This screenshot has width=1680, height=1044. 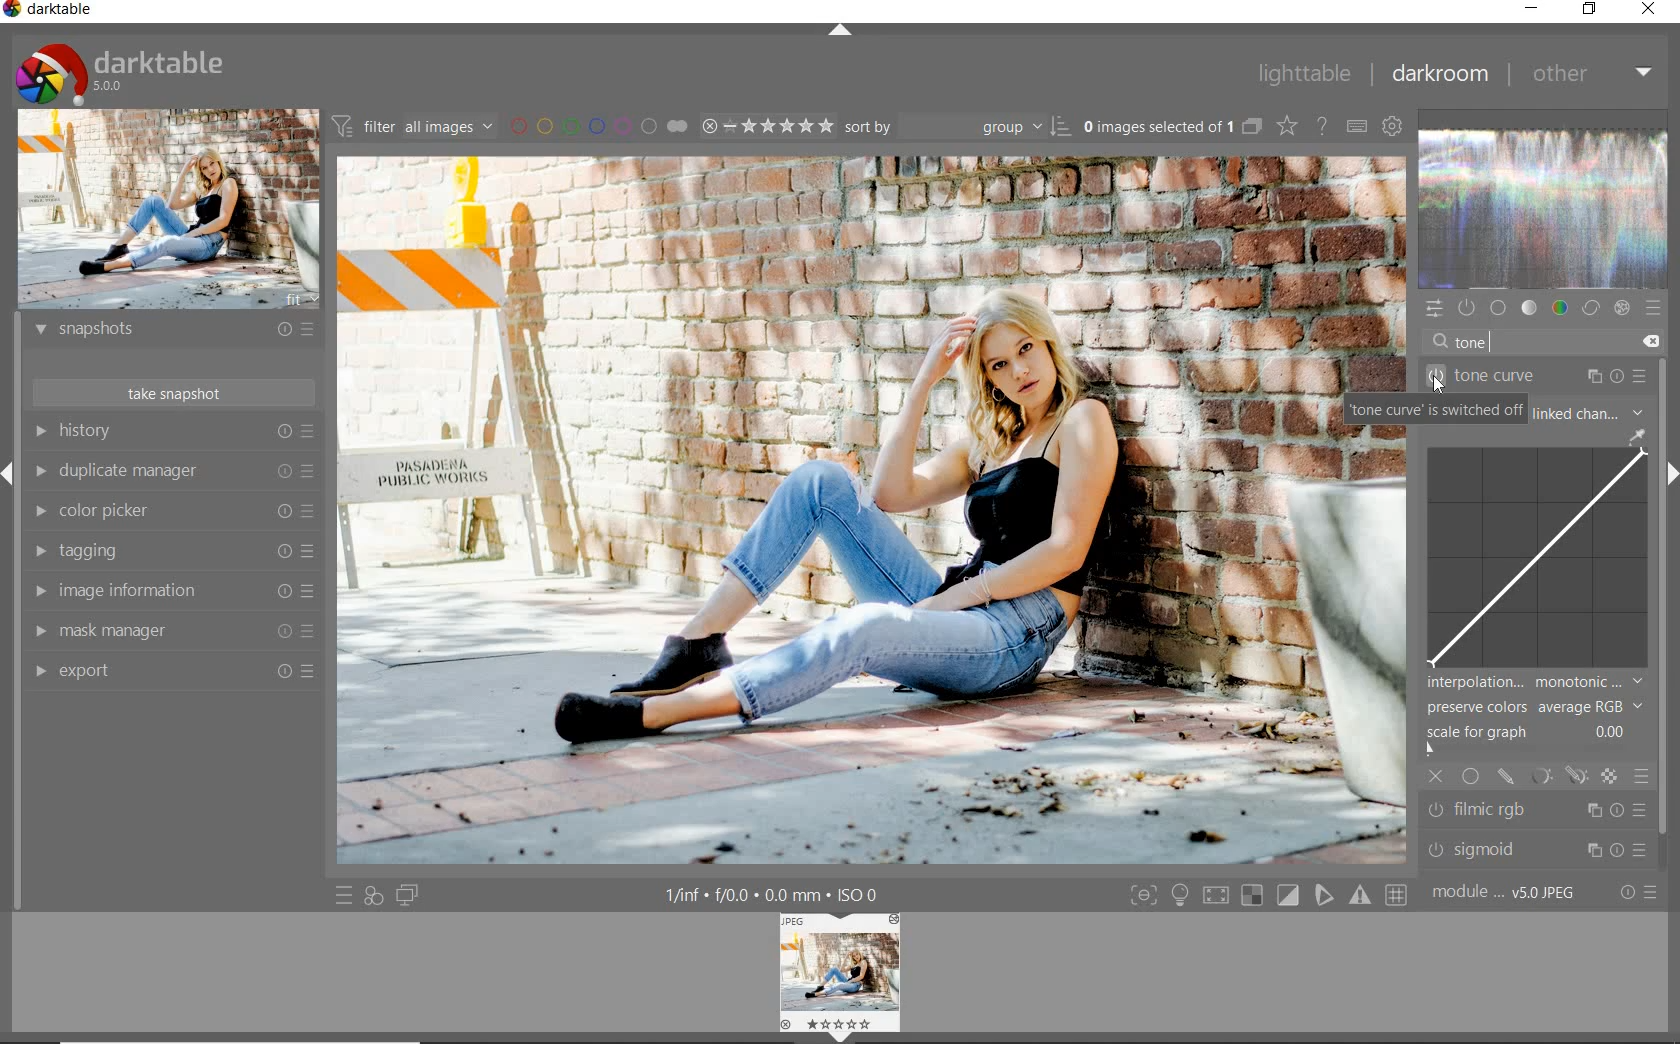 I want to click on linked channel, so click(x=1593, y=412).